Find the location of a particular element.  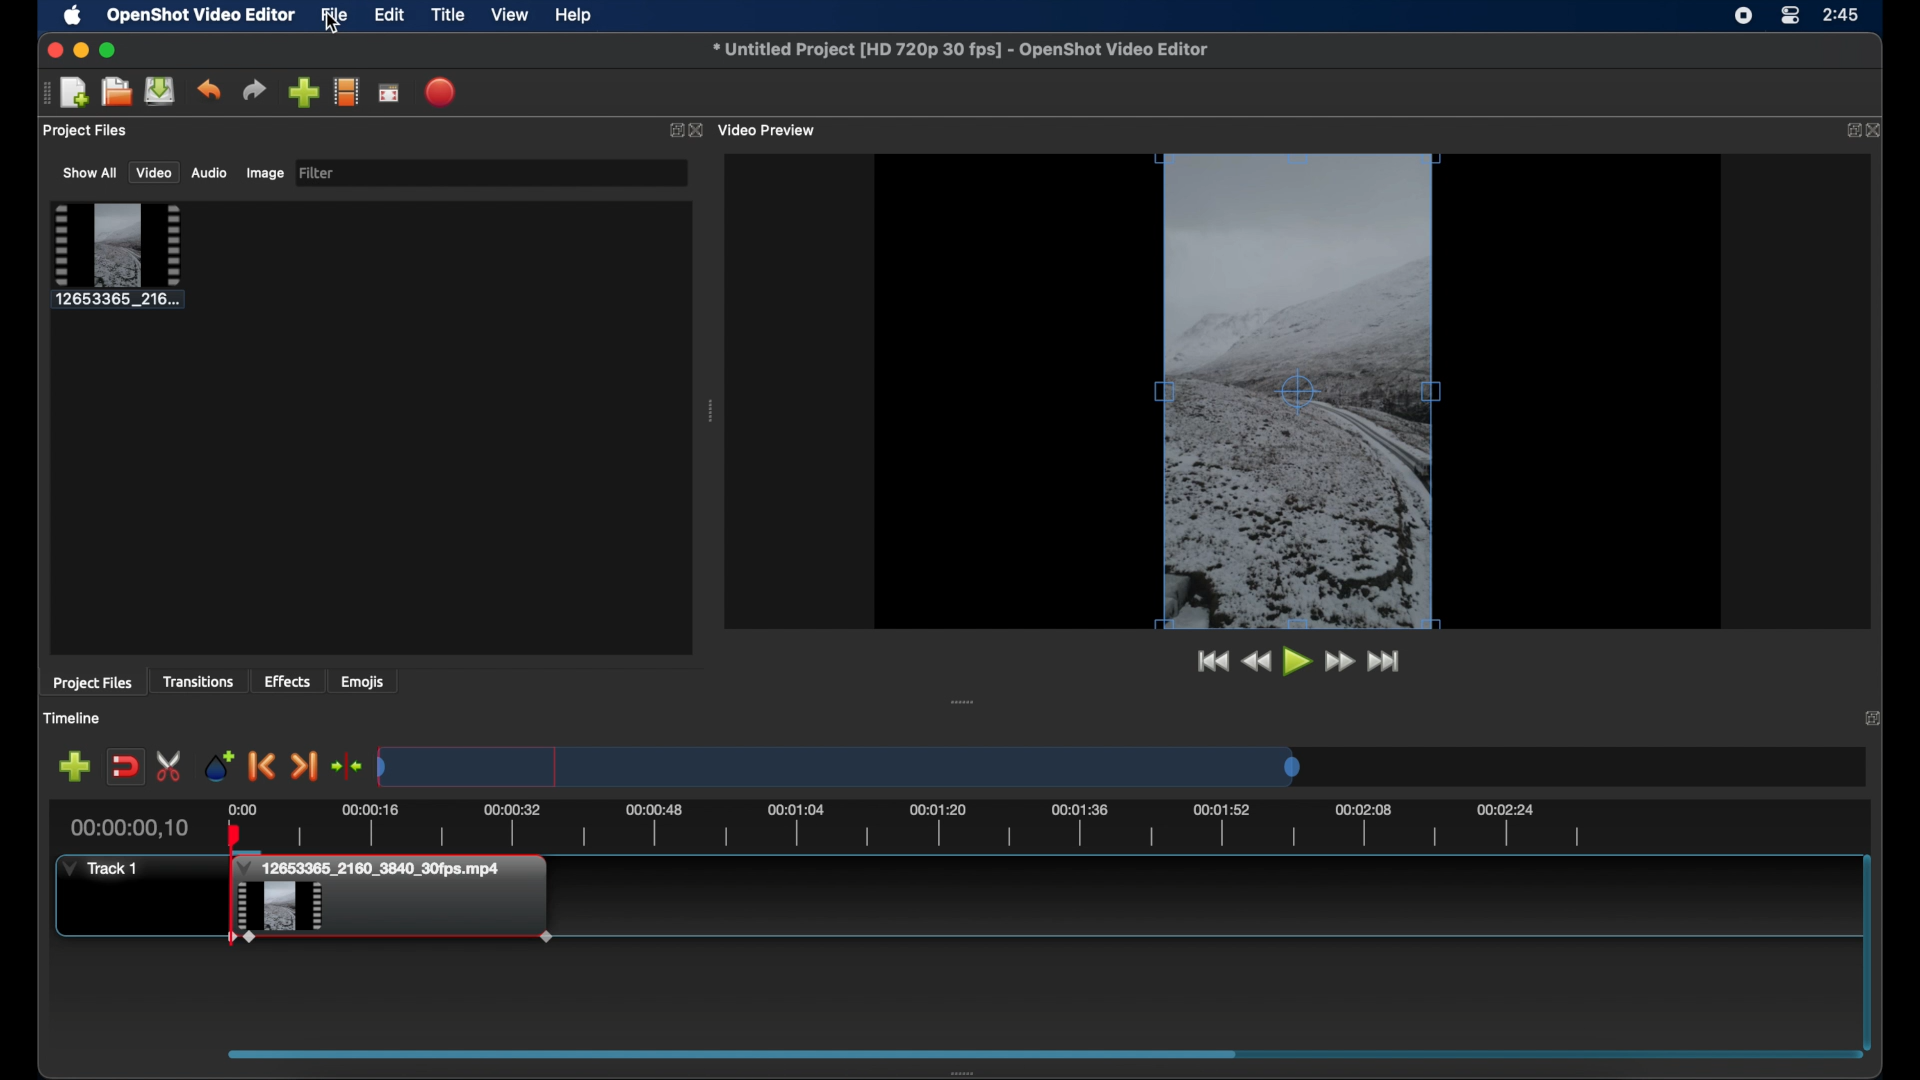

rewind is located at coordinates (1257, 661).